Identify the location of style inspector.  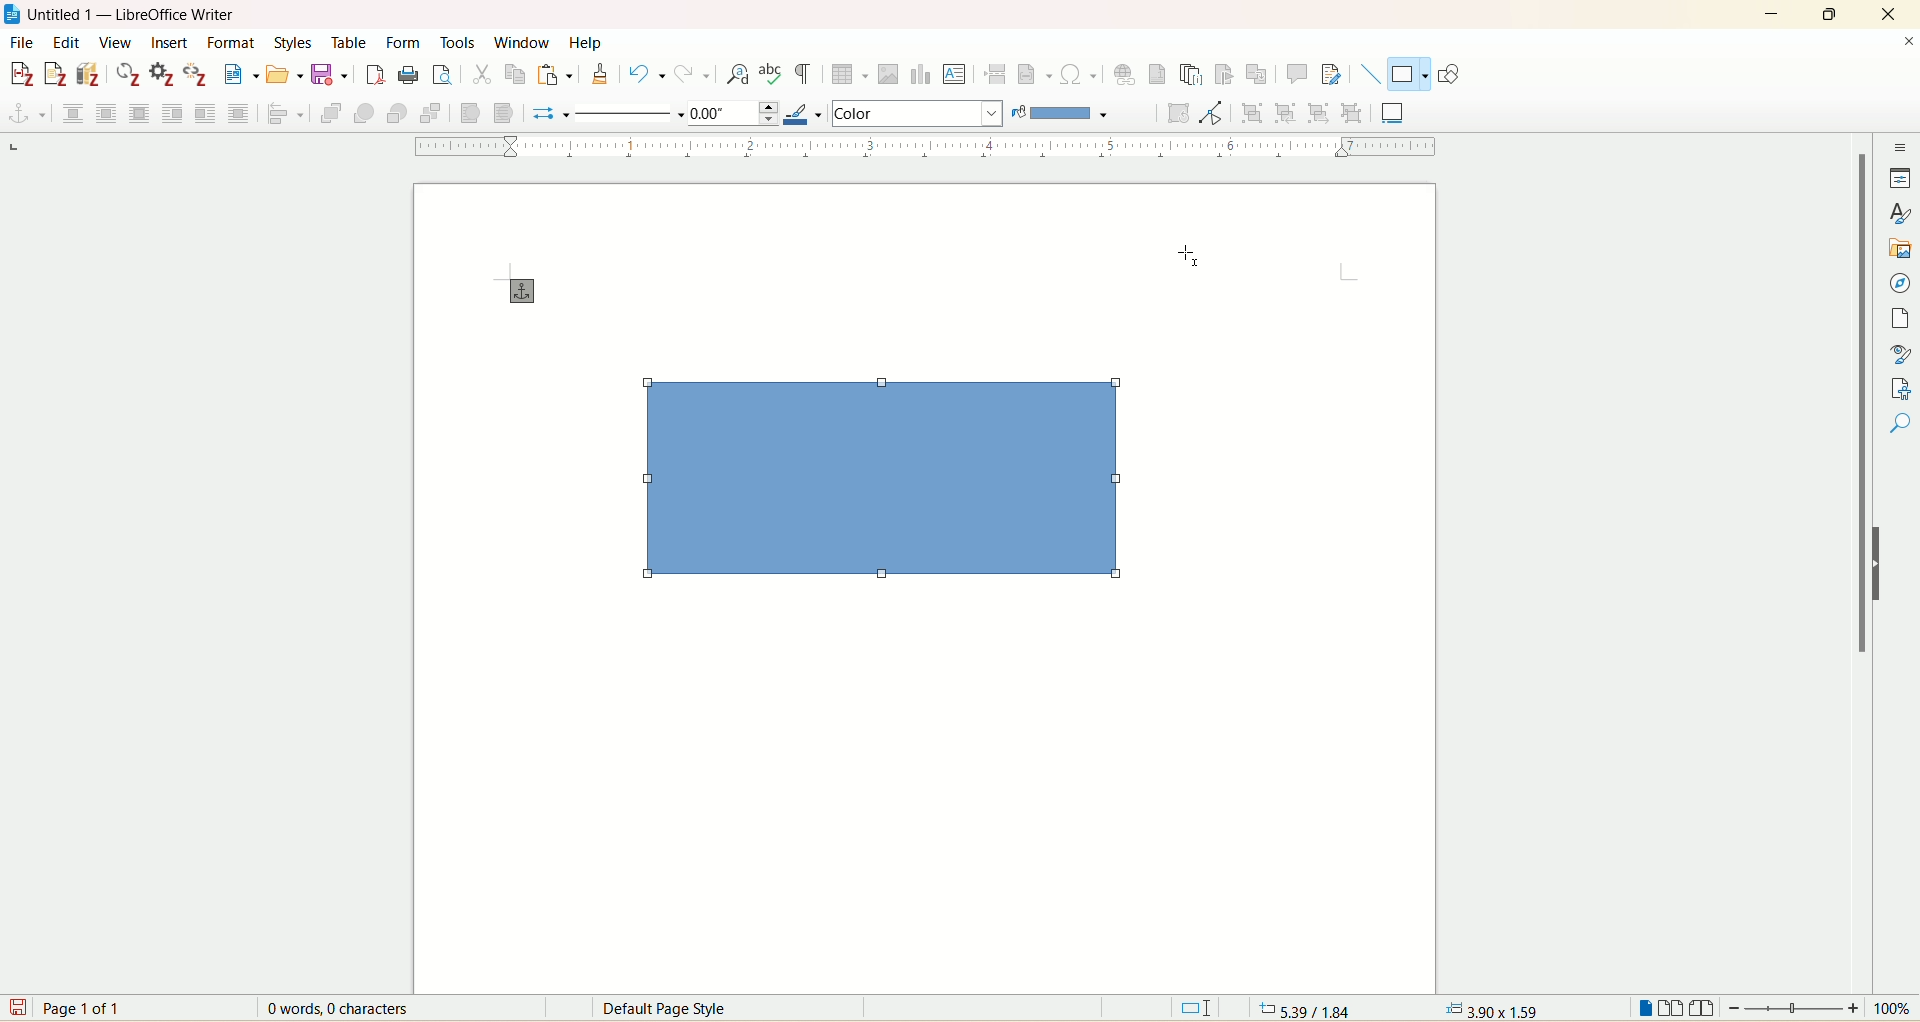
(1901, 351).